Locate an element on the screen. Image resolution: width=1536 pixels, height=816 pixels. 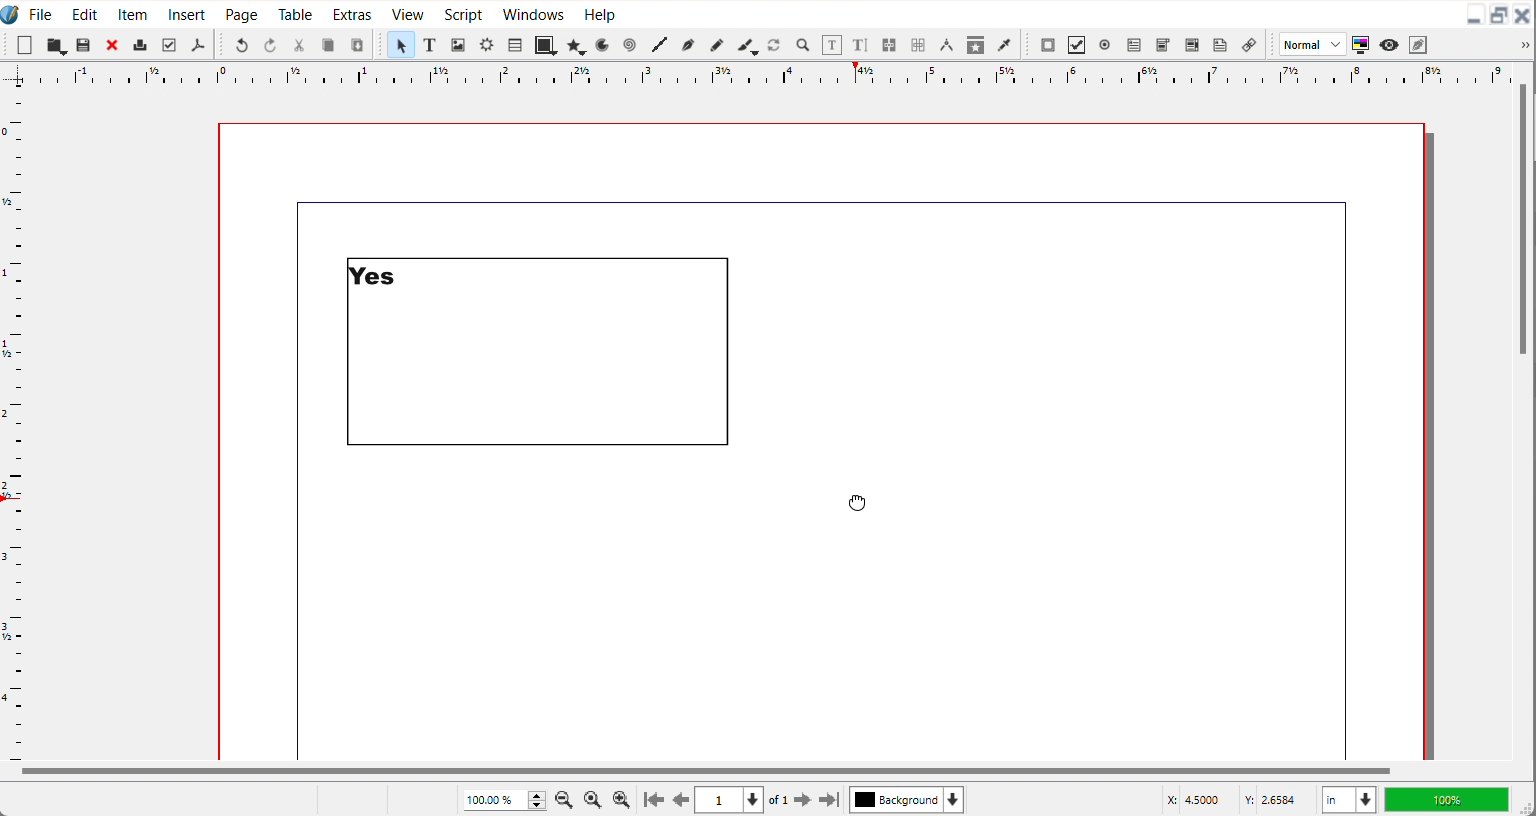
Close is located at coordinates (1523, 16).